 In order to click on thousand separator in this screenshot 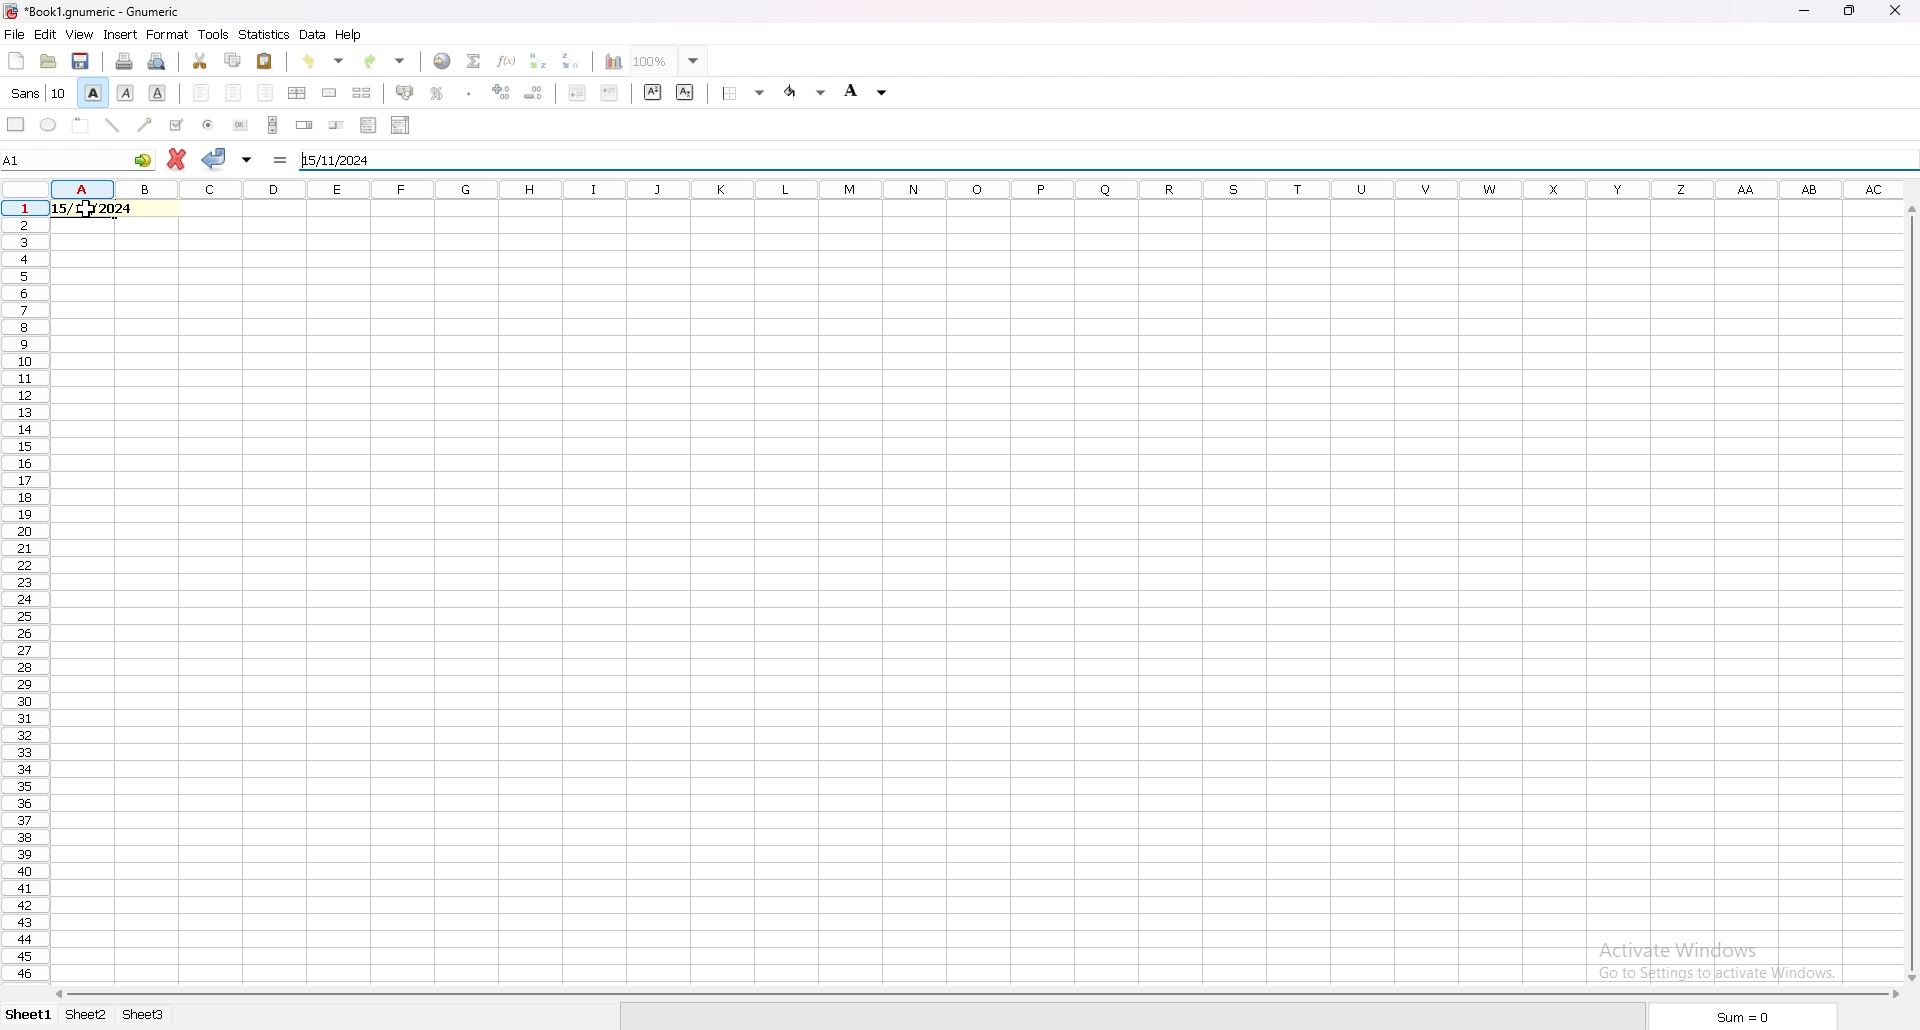, I will do `click(469, 93)`.